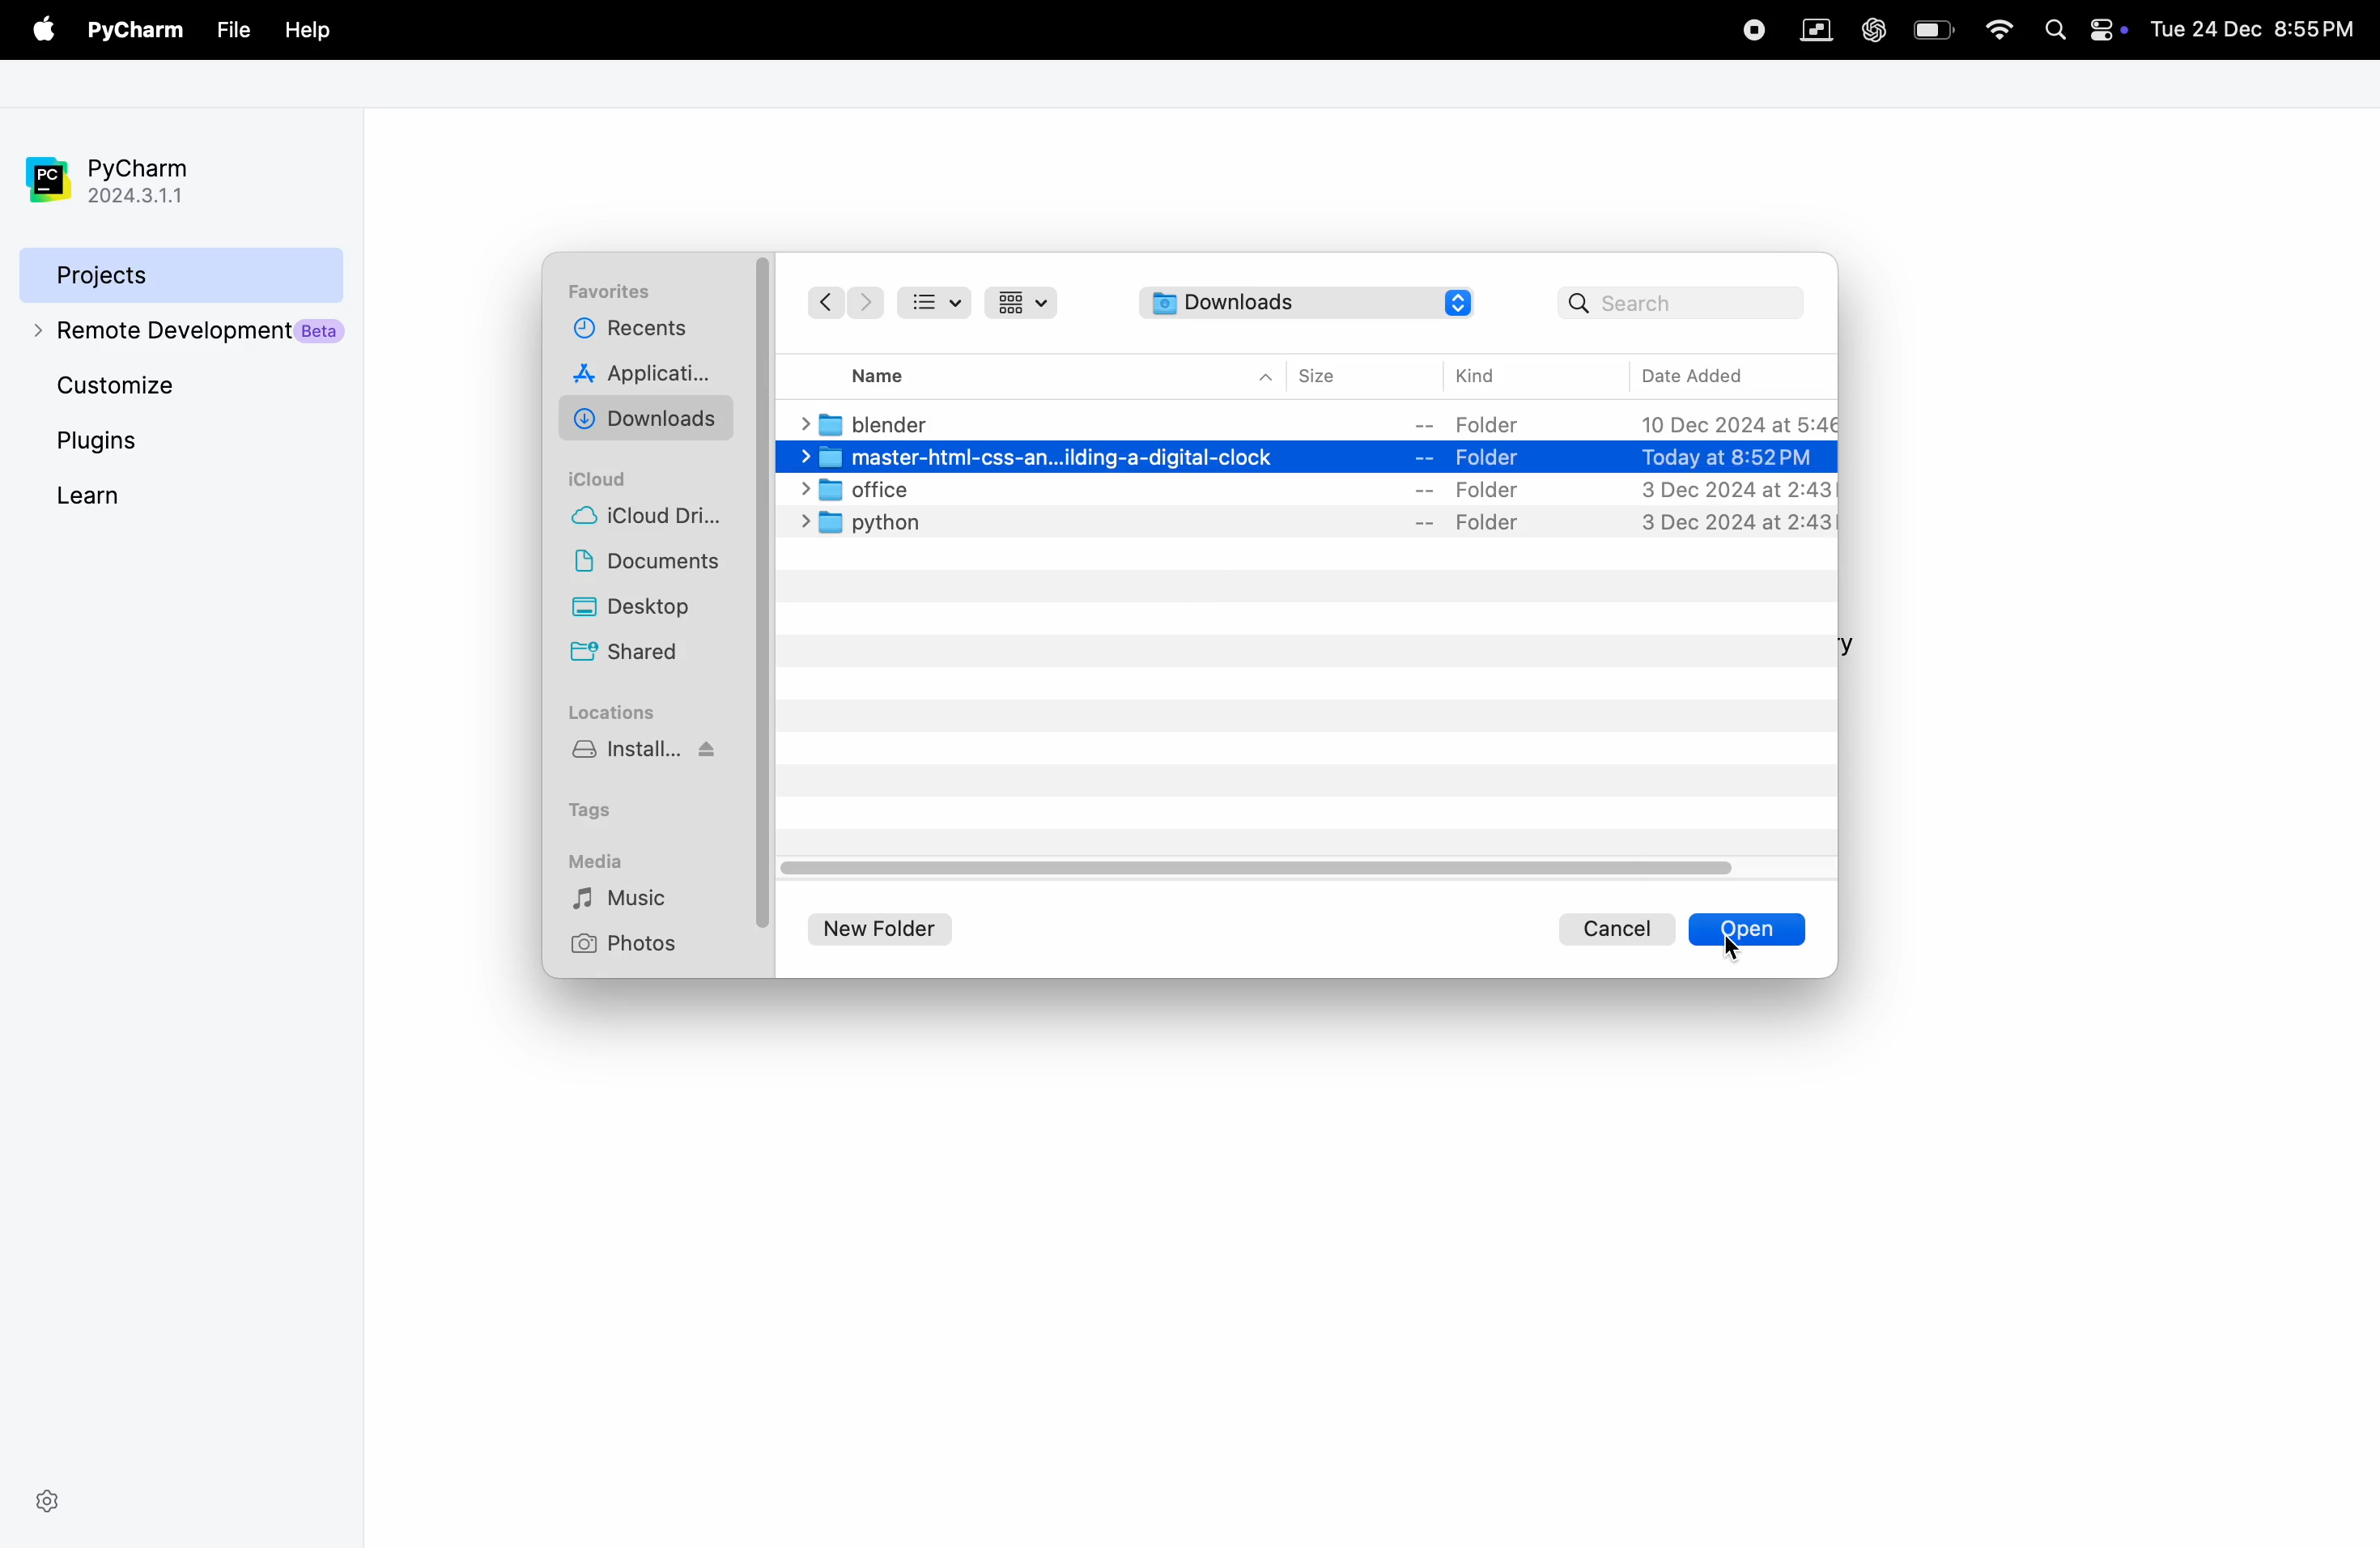  What do you see at coordinates (1306, 457) in the screenshot?
I see `master-html-css-and-javascript-by-building-a-digital-clock` at bounding box center [1306, 457].